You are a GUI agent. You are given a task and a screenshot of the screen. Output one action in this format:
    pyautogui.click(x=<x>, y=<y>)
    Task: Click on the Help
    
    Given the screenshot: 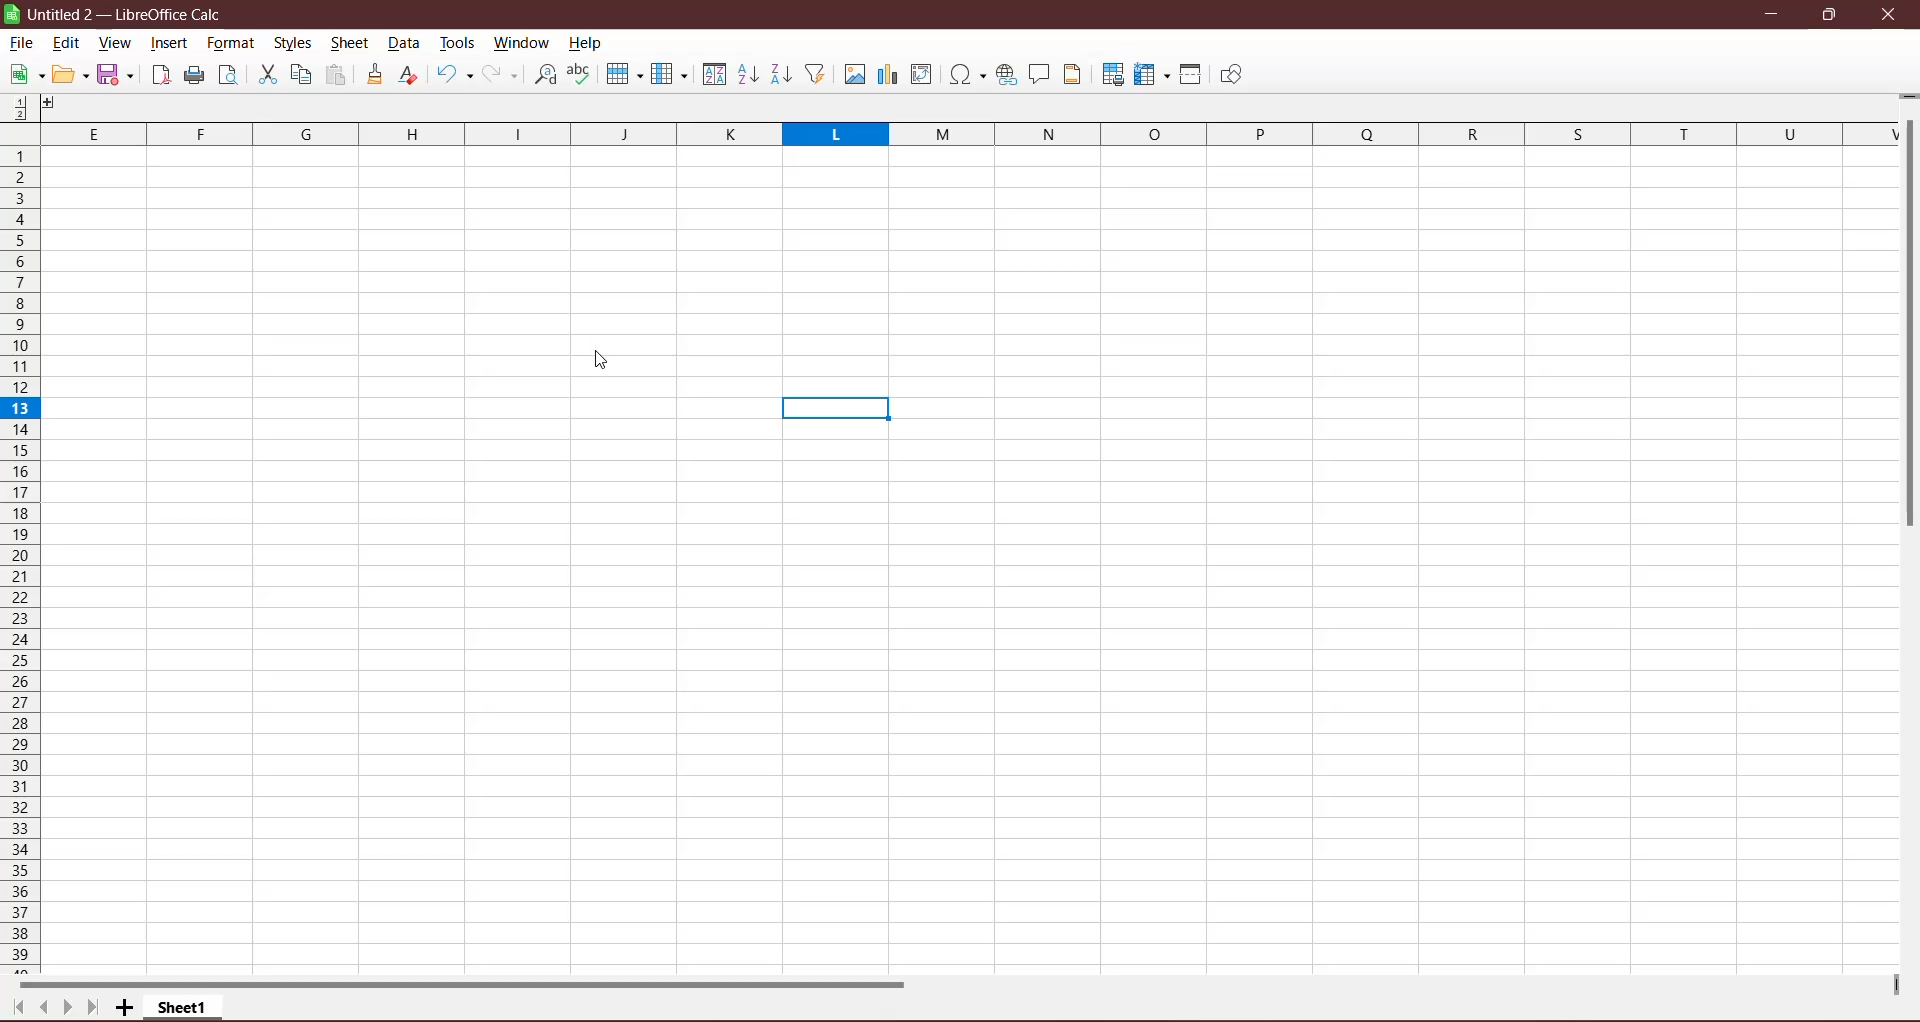 What is the action you would take?
    pyautogui.click(x=586, y=45)
    